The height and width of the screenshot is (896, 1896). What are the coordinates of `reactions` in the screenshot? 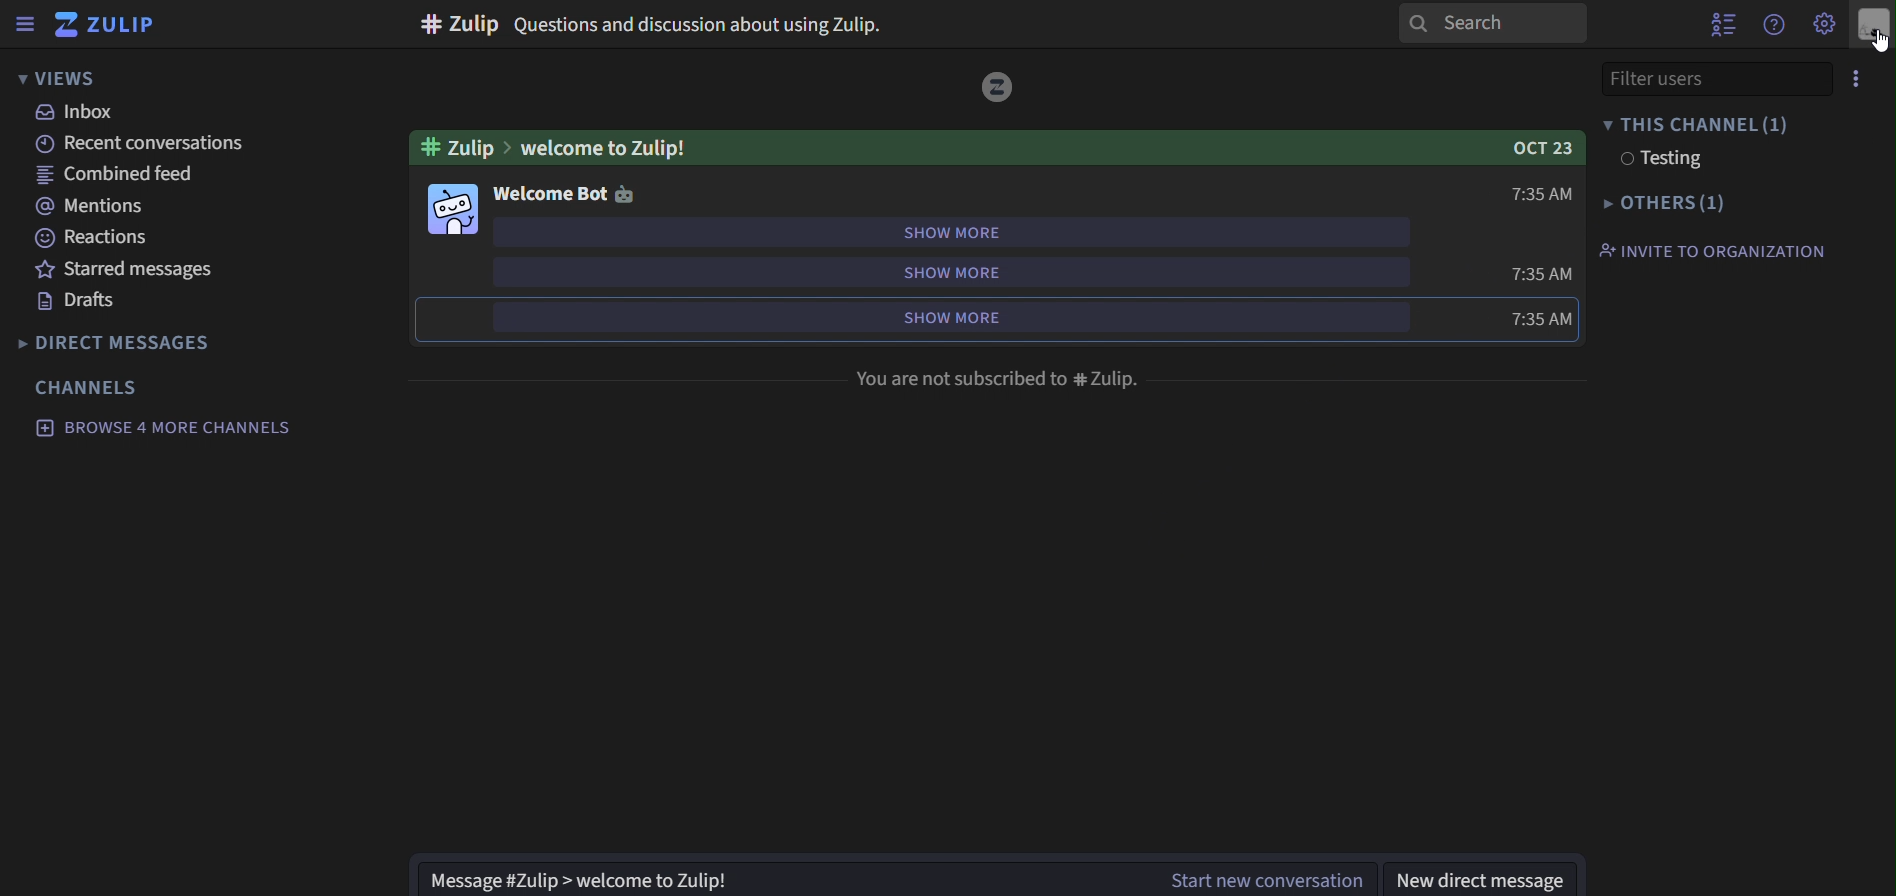 It's located at (100, 238).